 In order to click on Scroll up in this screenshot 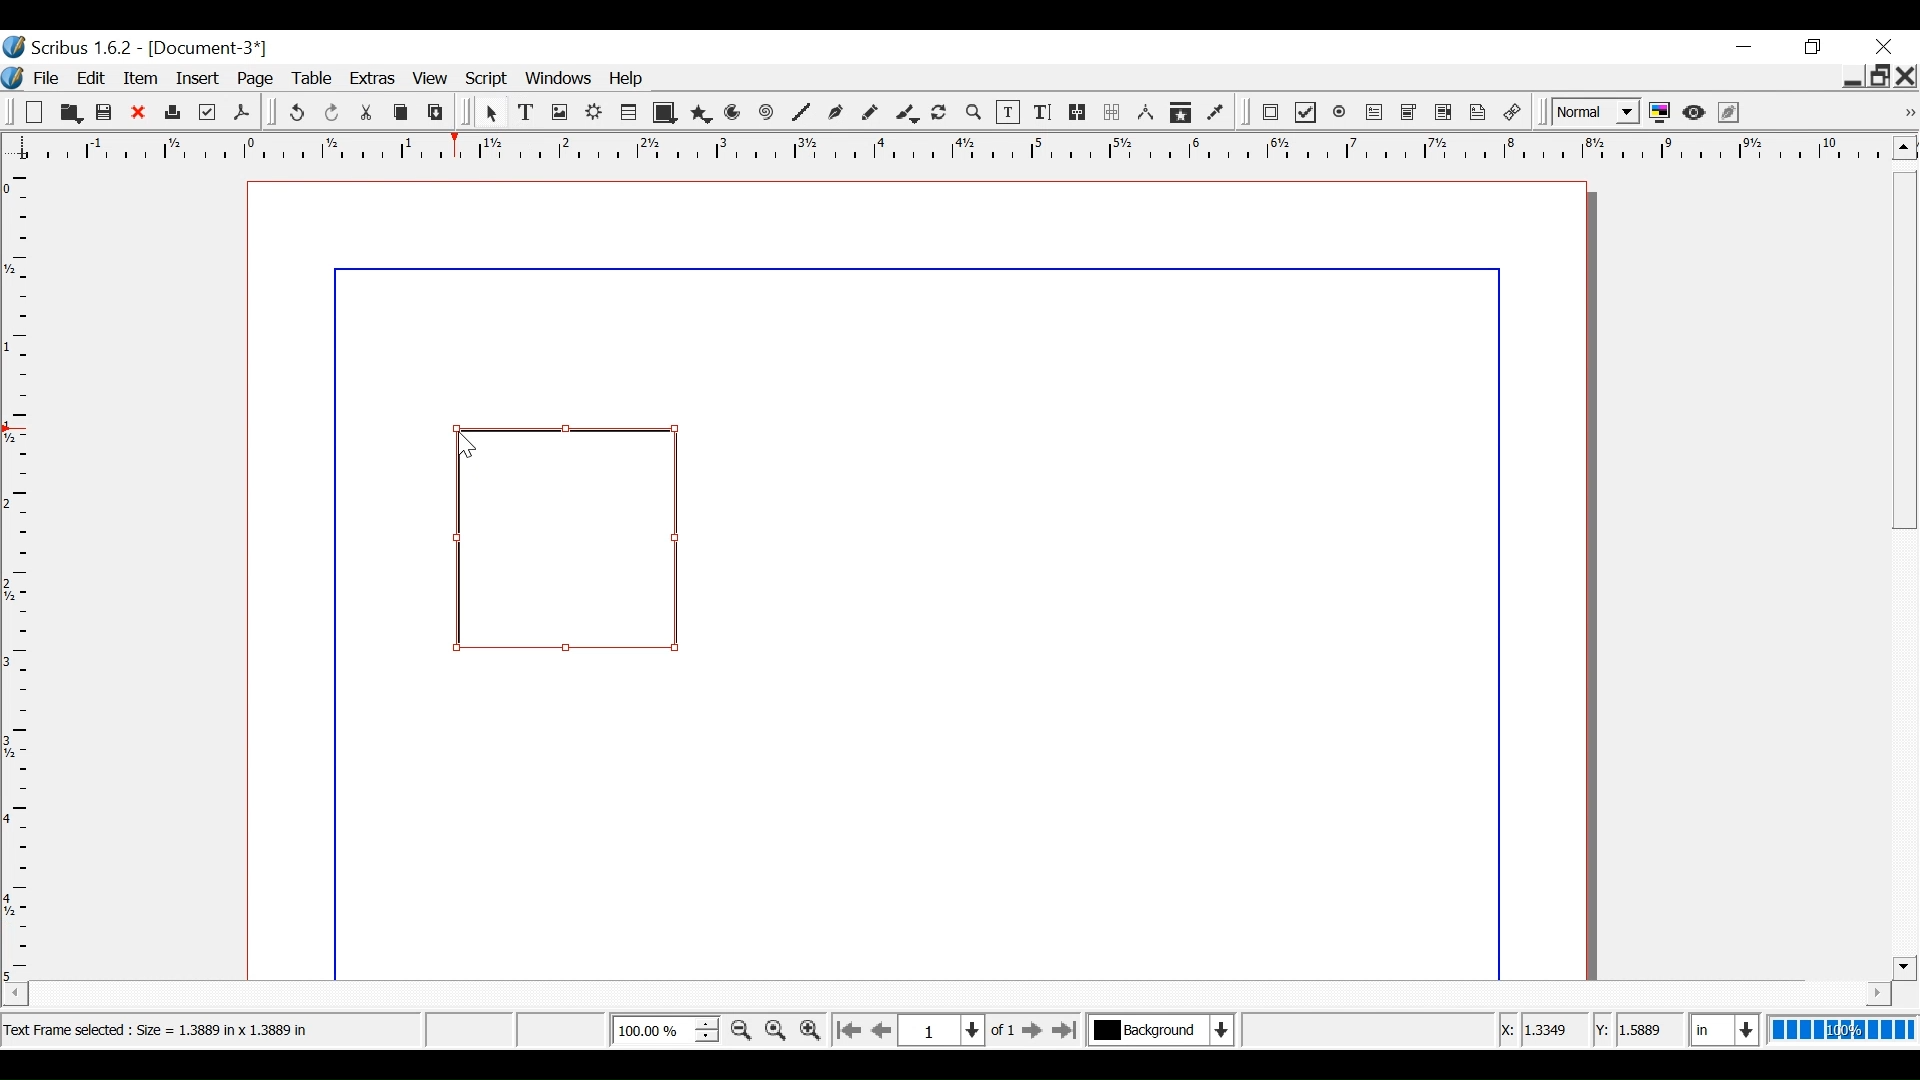, I will do `click(1901, 147)`.